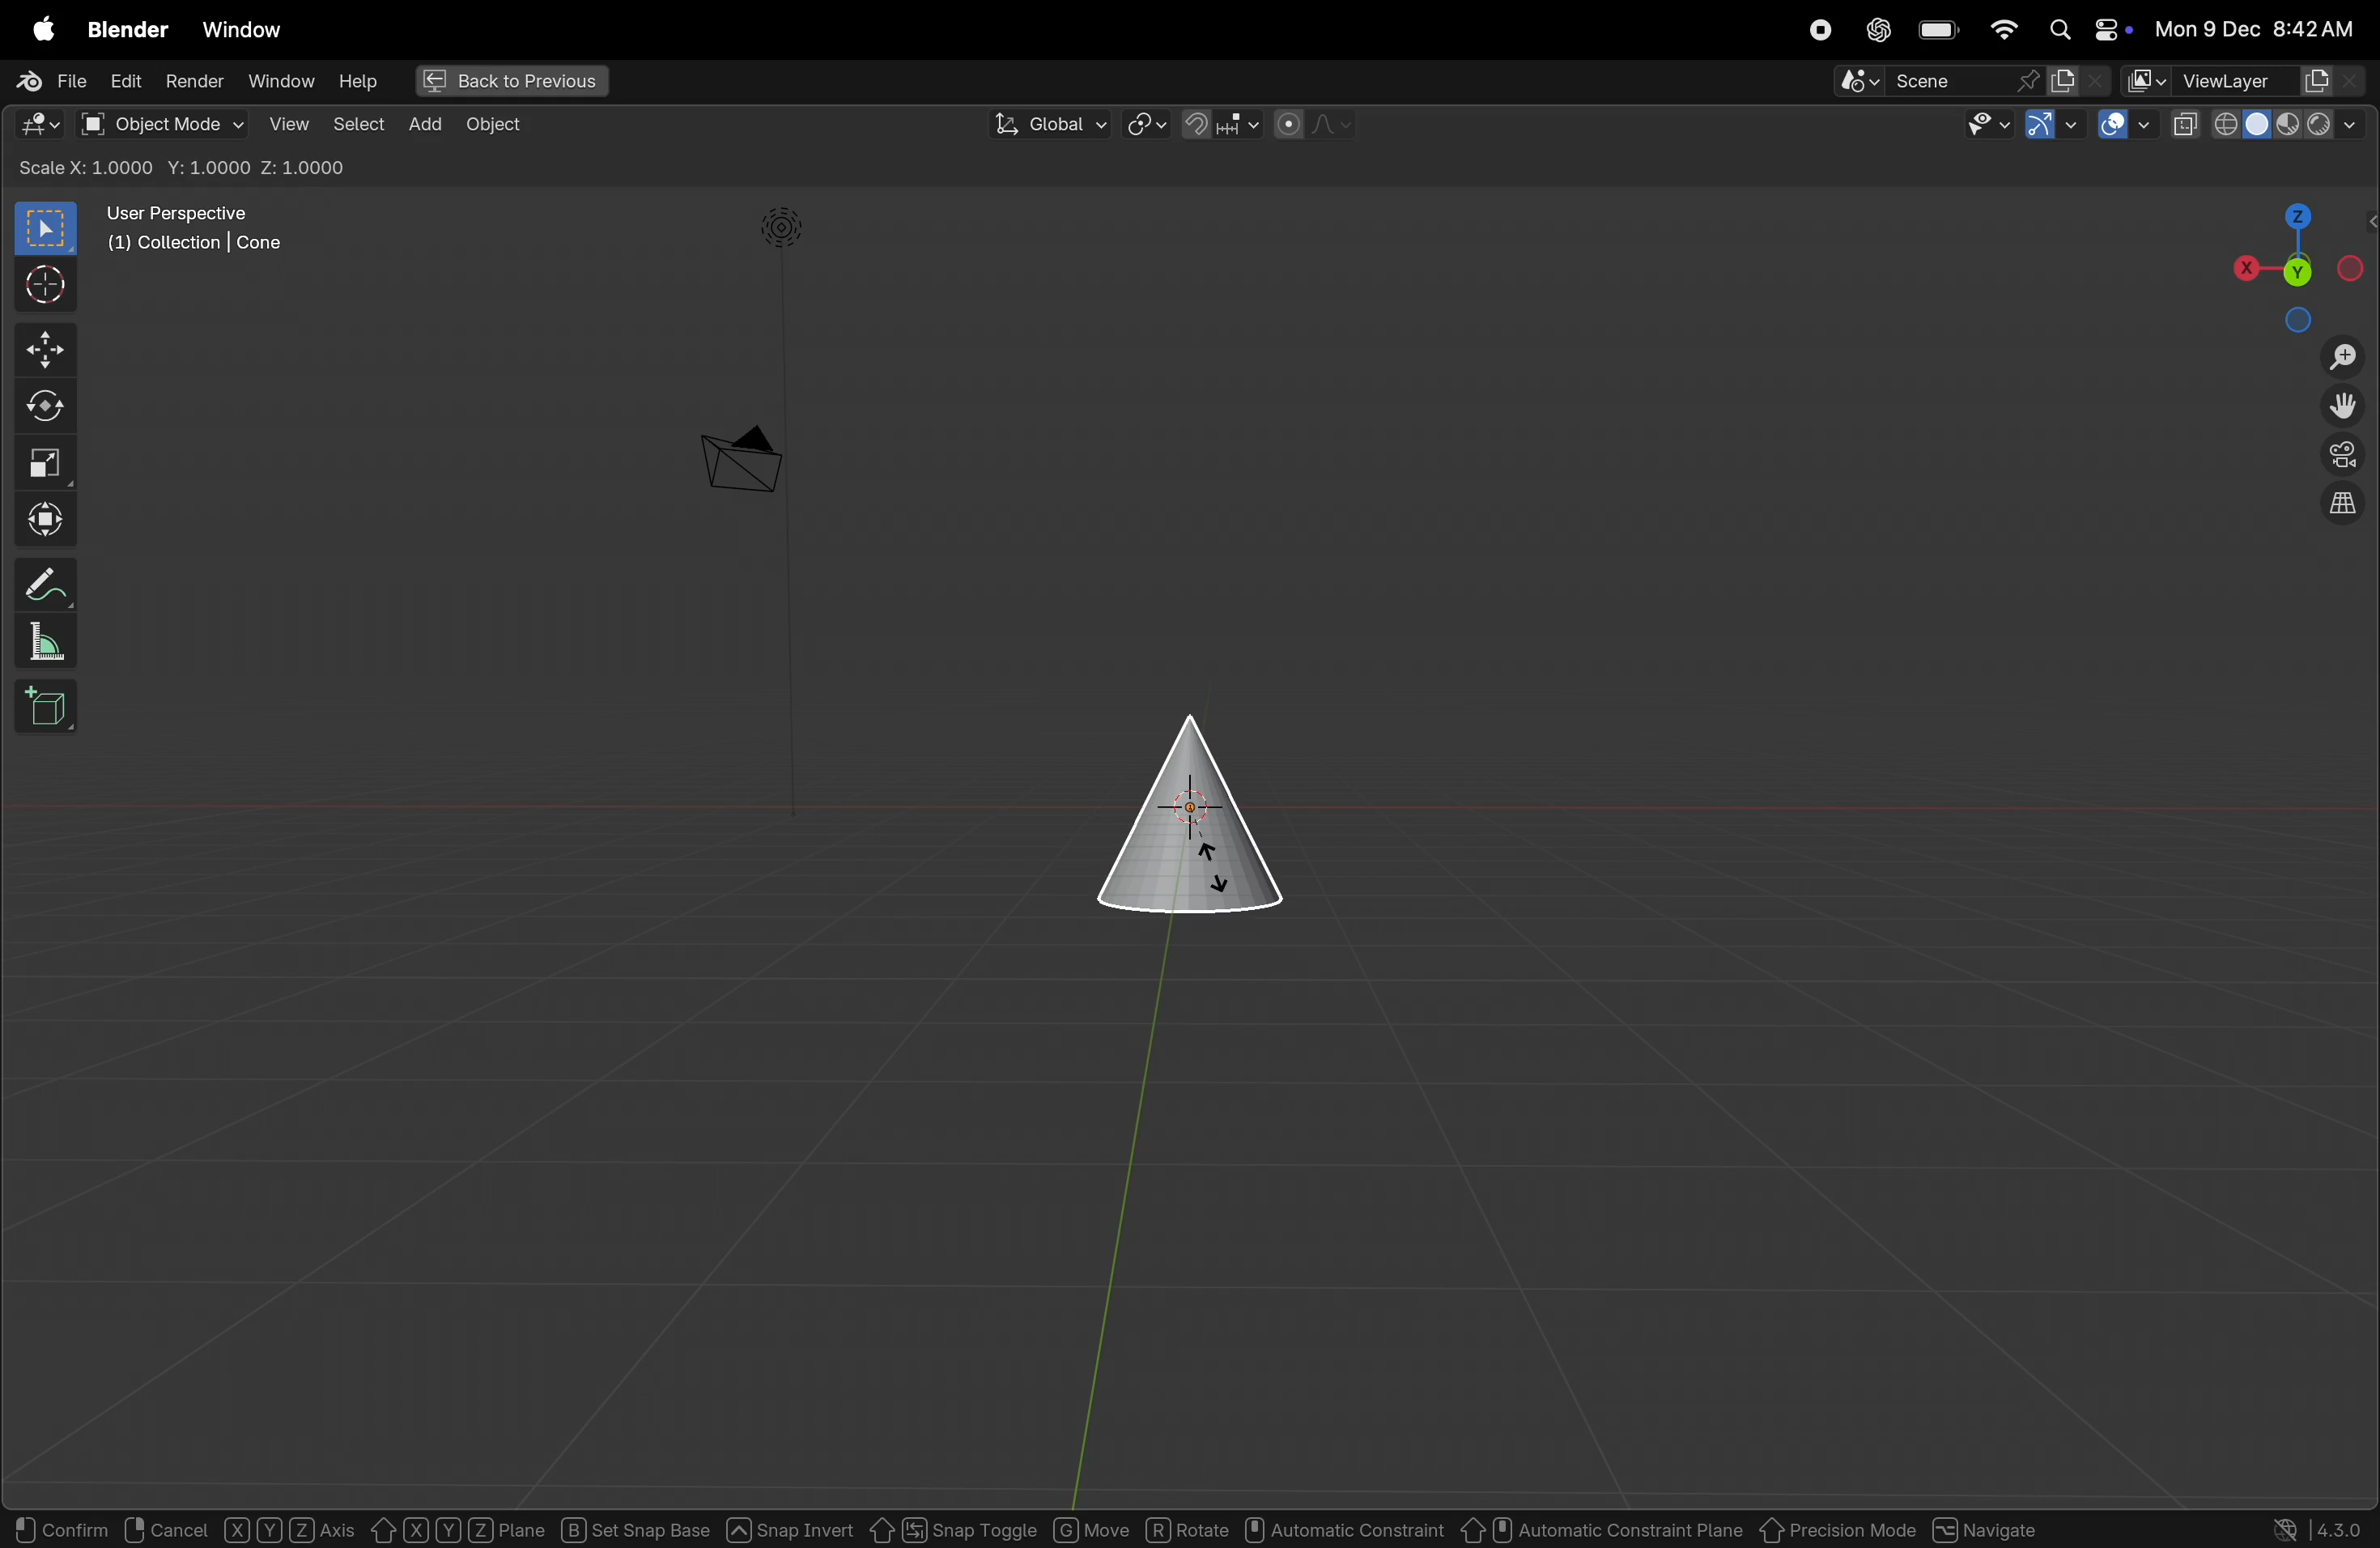 This screenshot has height=1548, width=2380. I want to click on proportional objects, so click(1318, 124).